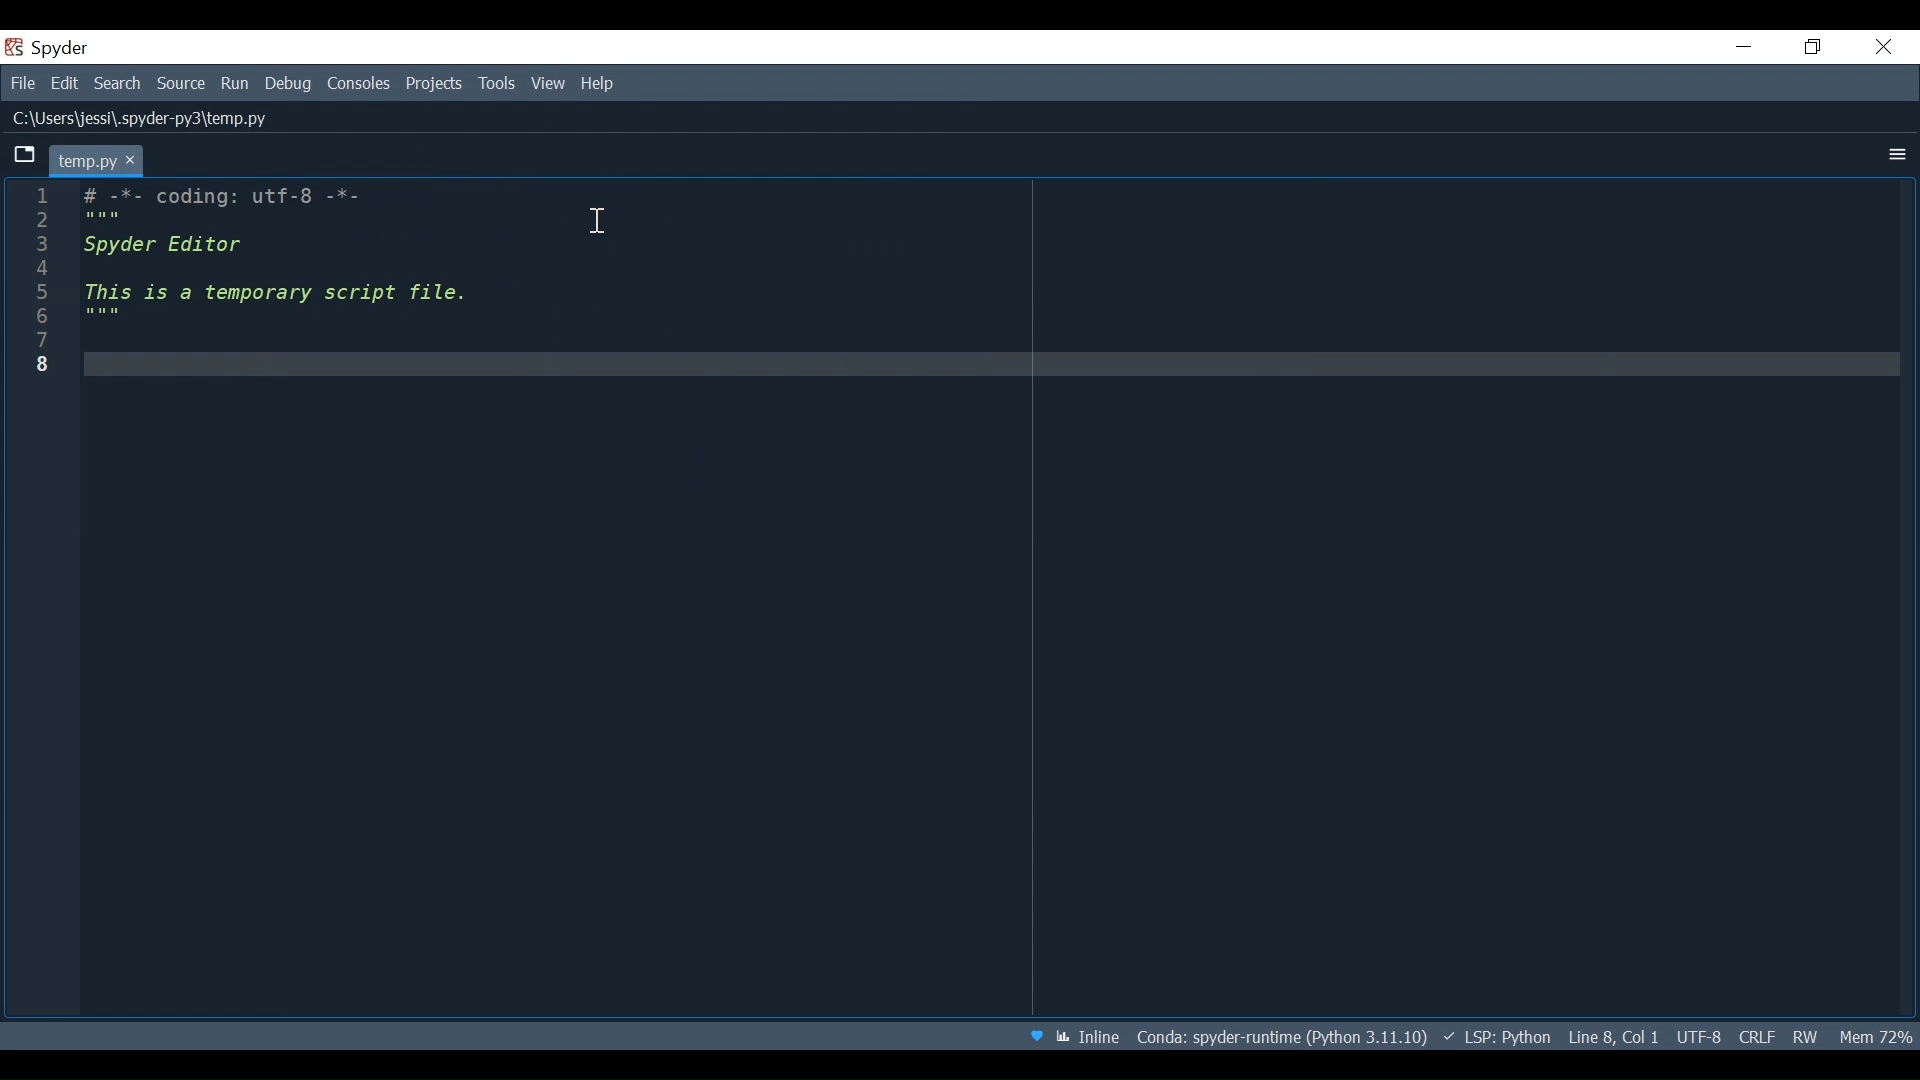  I want to click on # -%- coding: utT-o -*-
Spyder Editor
This is a temporary script file., so click(971, 591).